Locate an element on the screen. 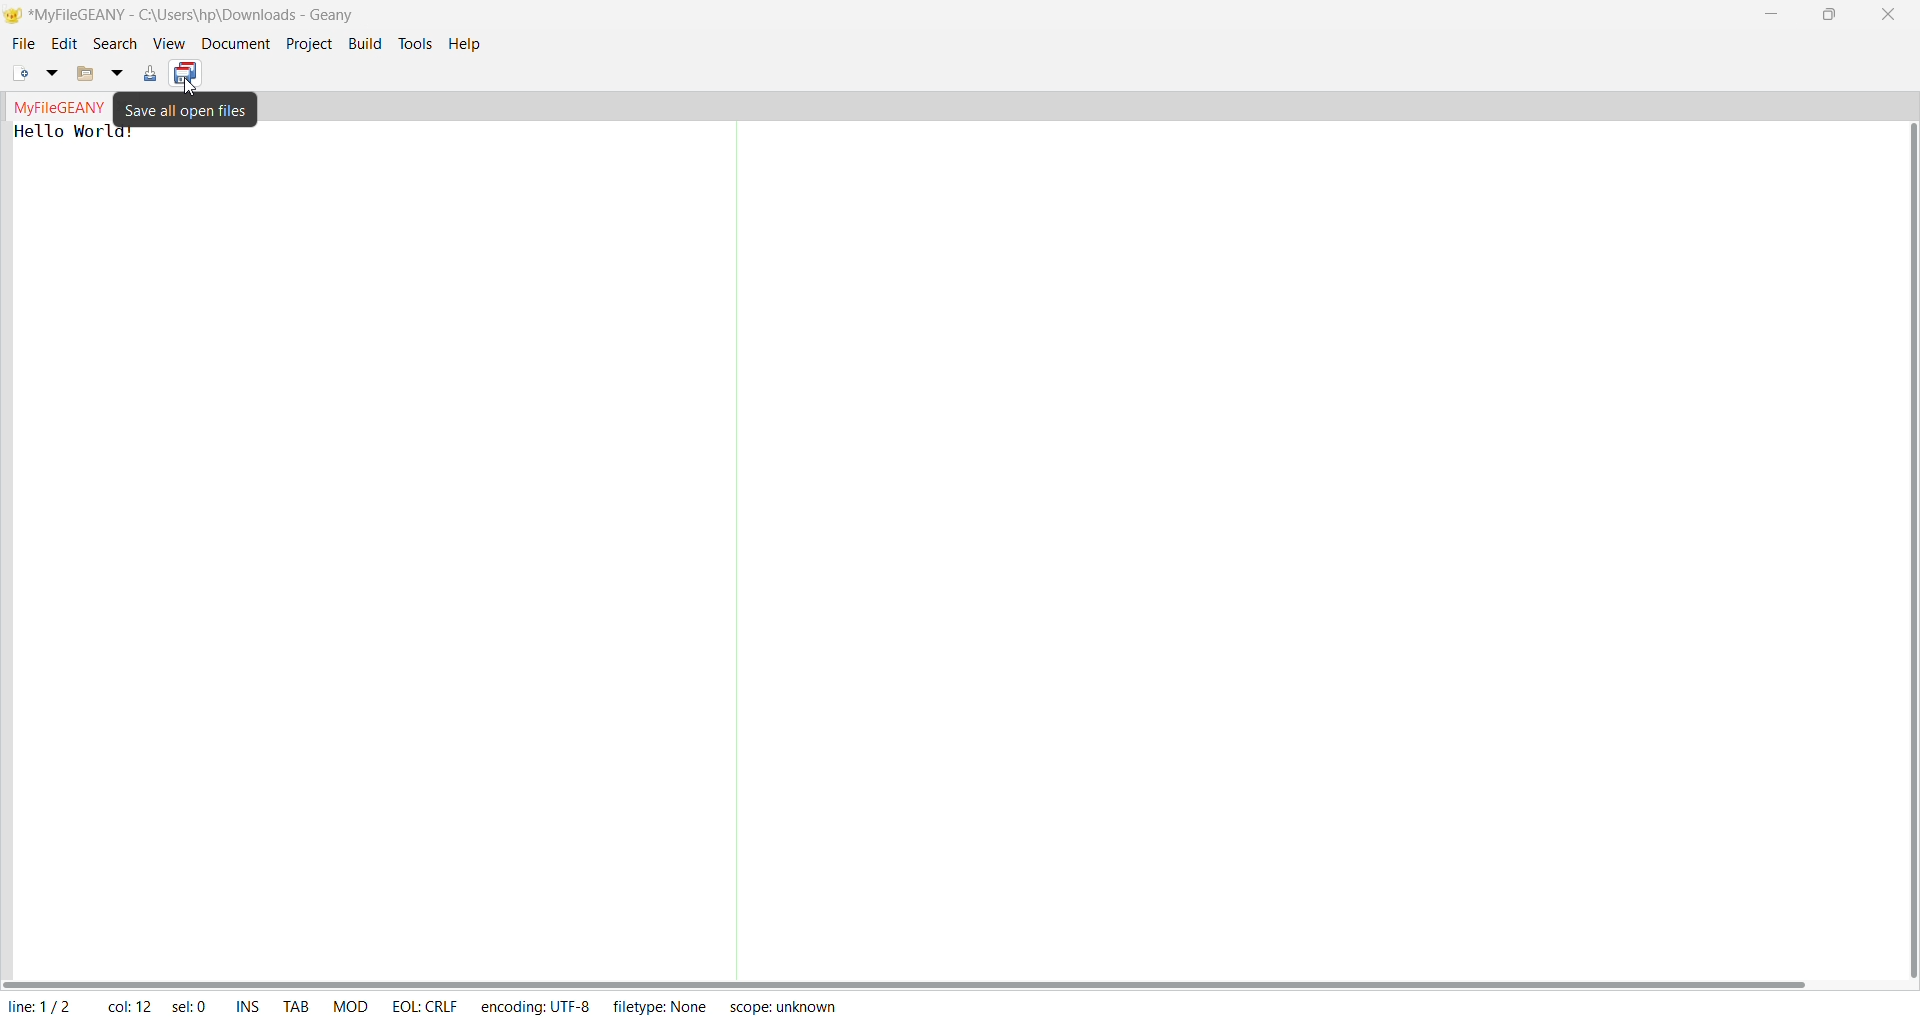 The image size is (1920, 1018). TAB is located at coordinates (296, 1003).